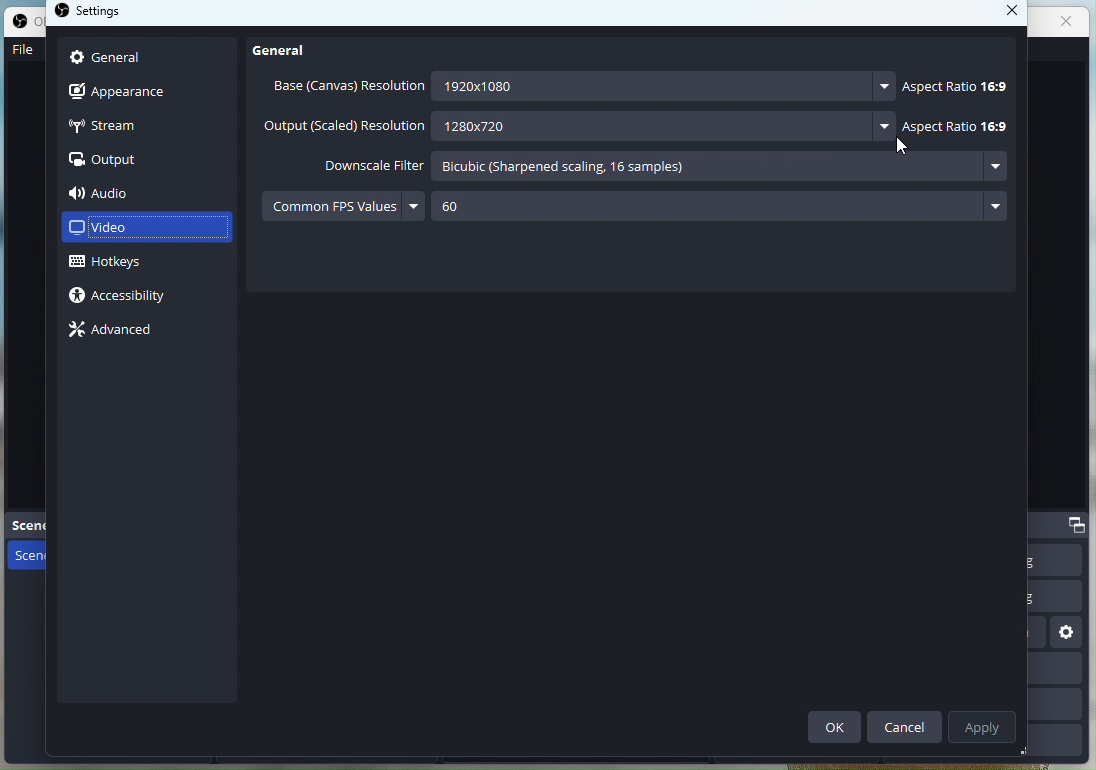 The width and height of the screenshot is (1096, 770). Describe the element at coordinates (958, 85) in the screenshot. I see `Aspect ratio 16:9` at that location.